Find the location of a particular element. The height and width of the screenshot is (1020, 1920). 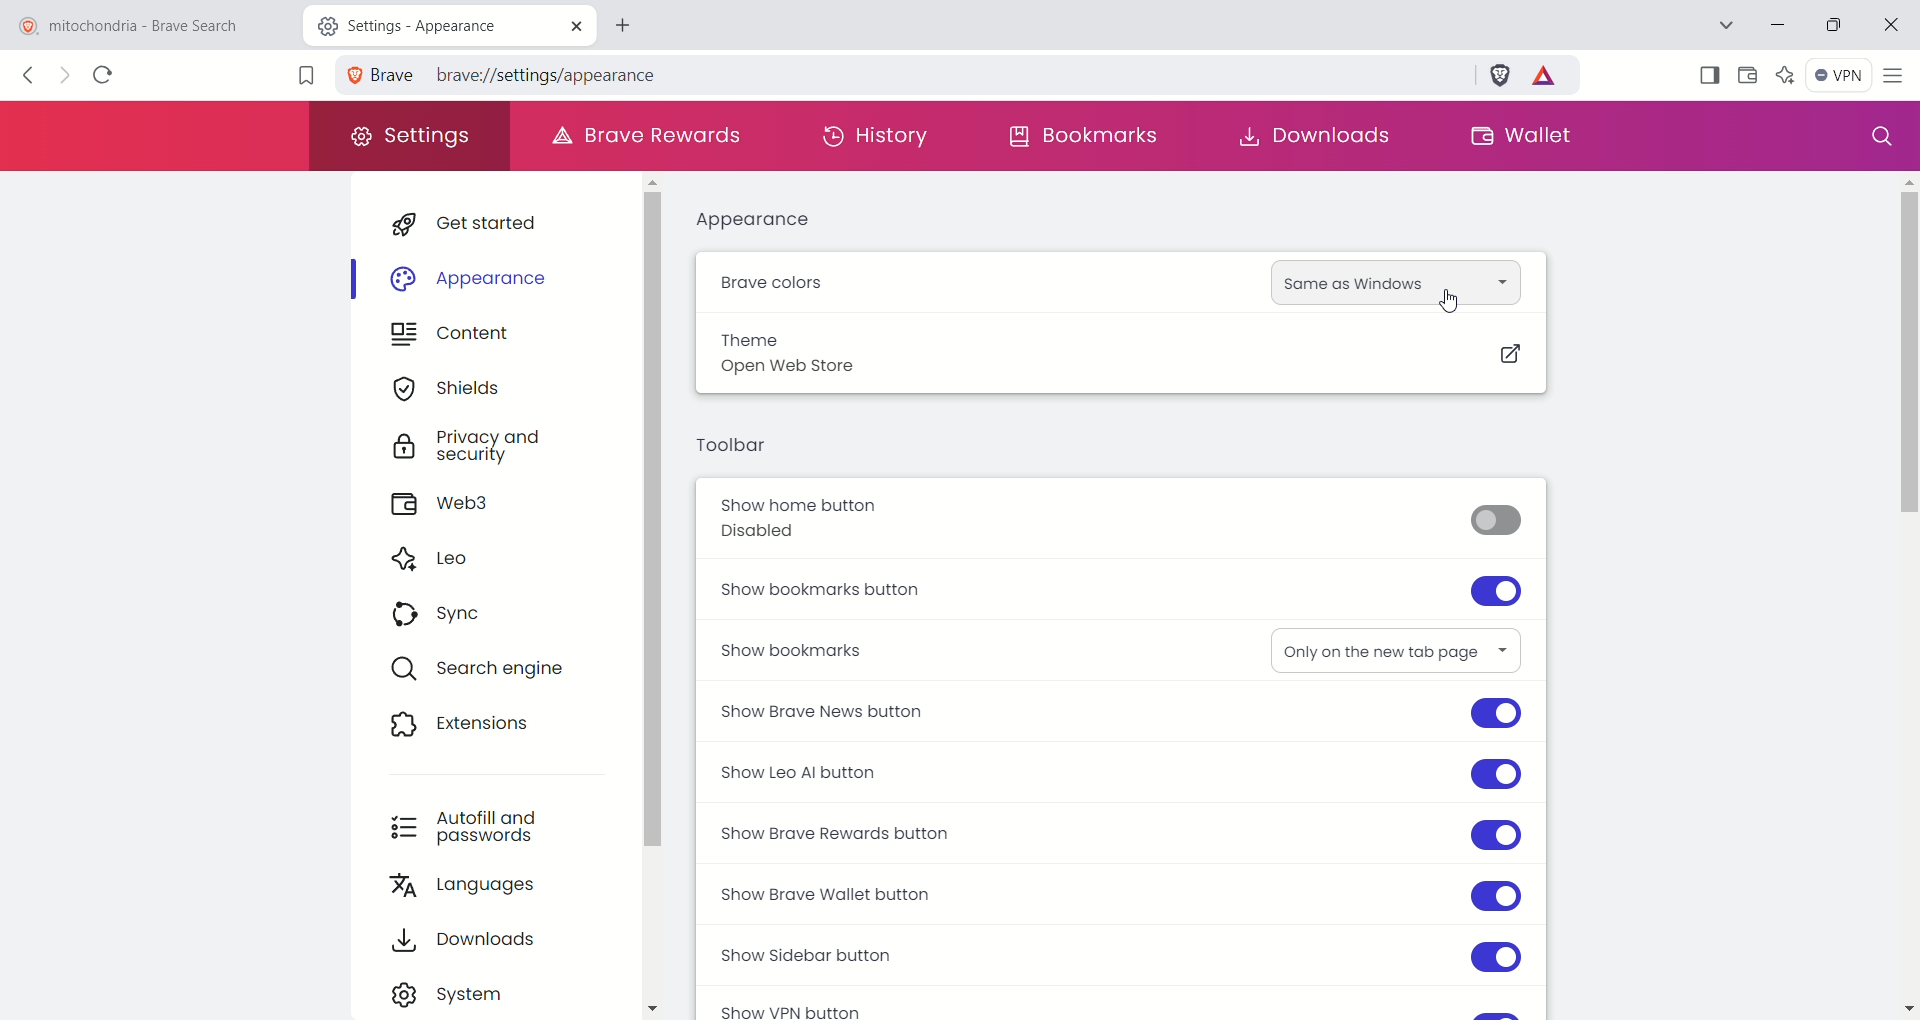

wallet is located at coordinates (1521, 135).